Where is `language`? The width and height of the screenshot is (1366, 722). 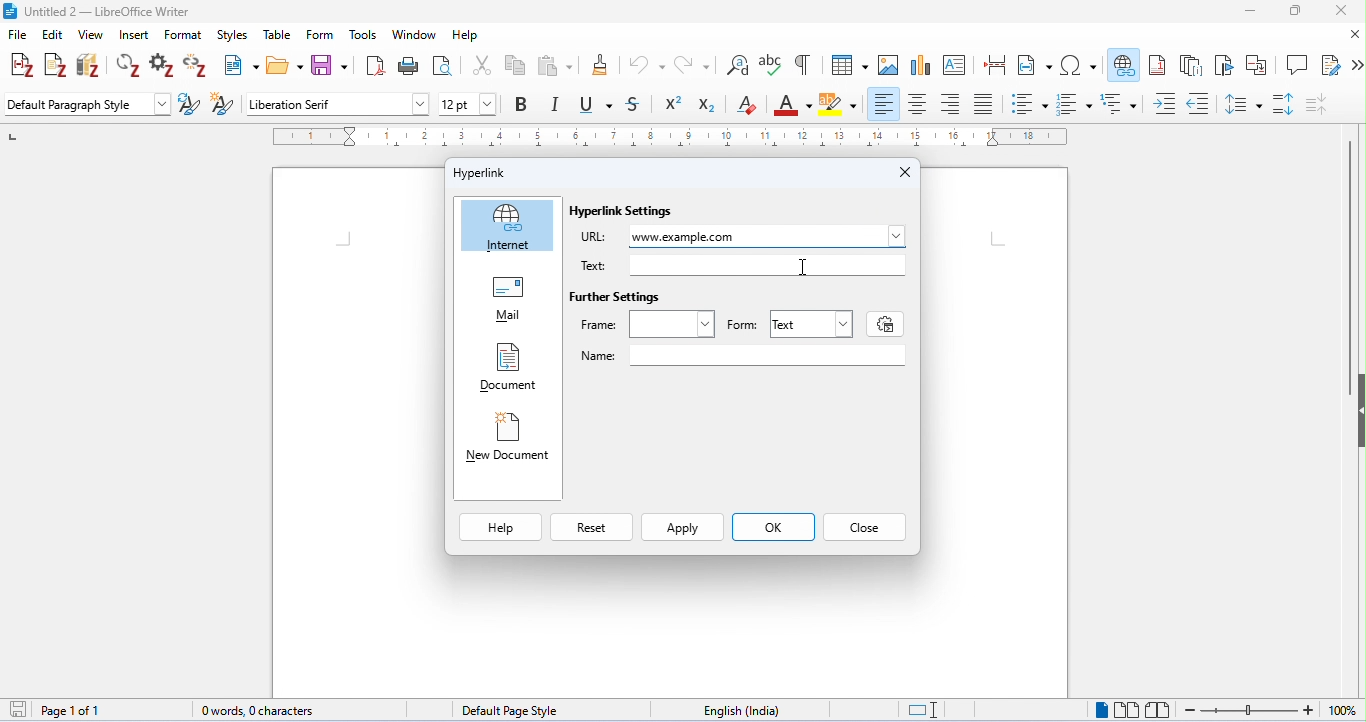 language is located at coordinates (744, 710).